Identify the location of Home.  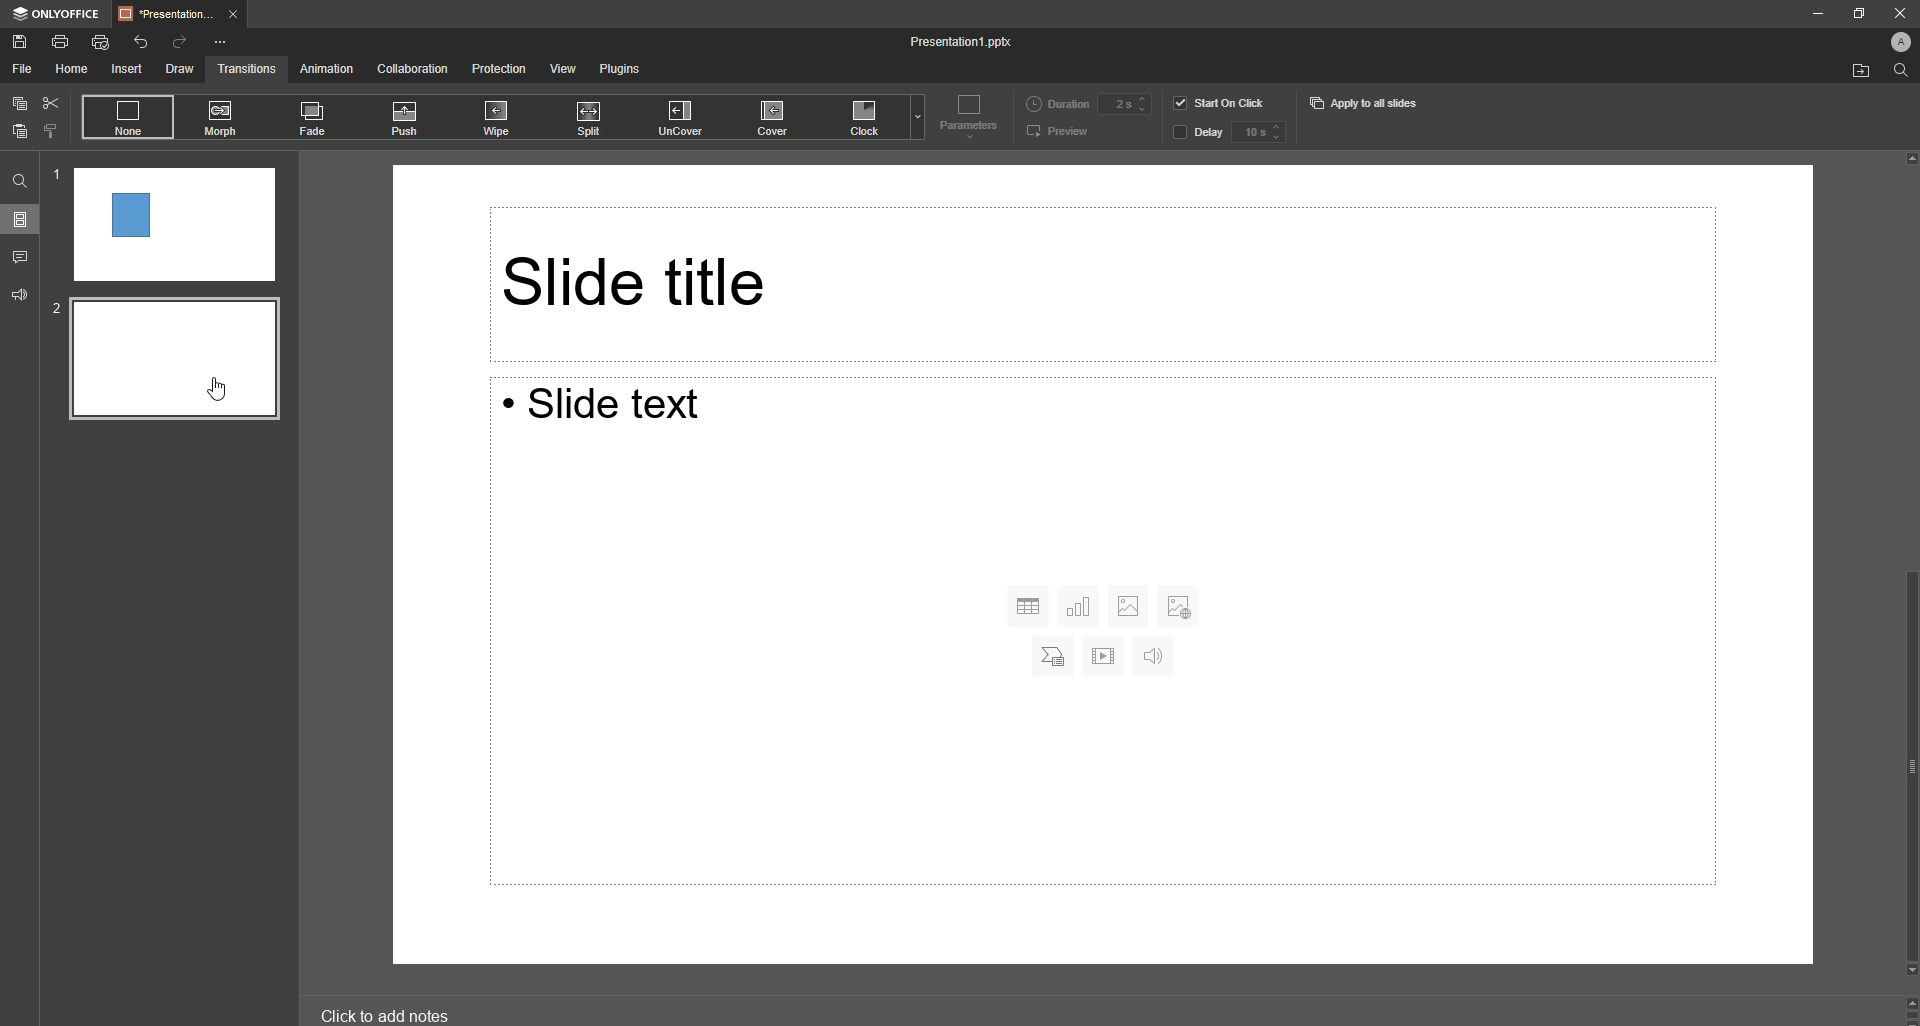
(68, 69).